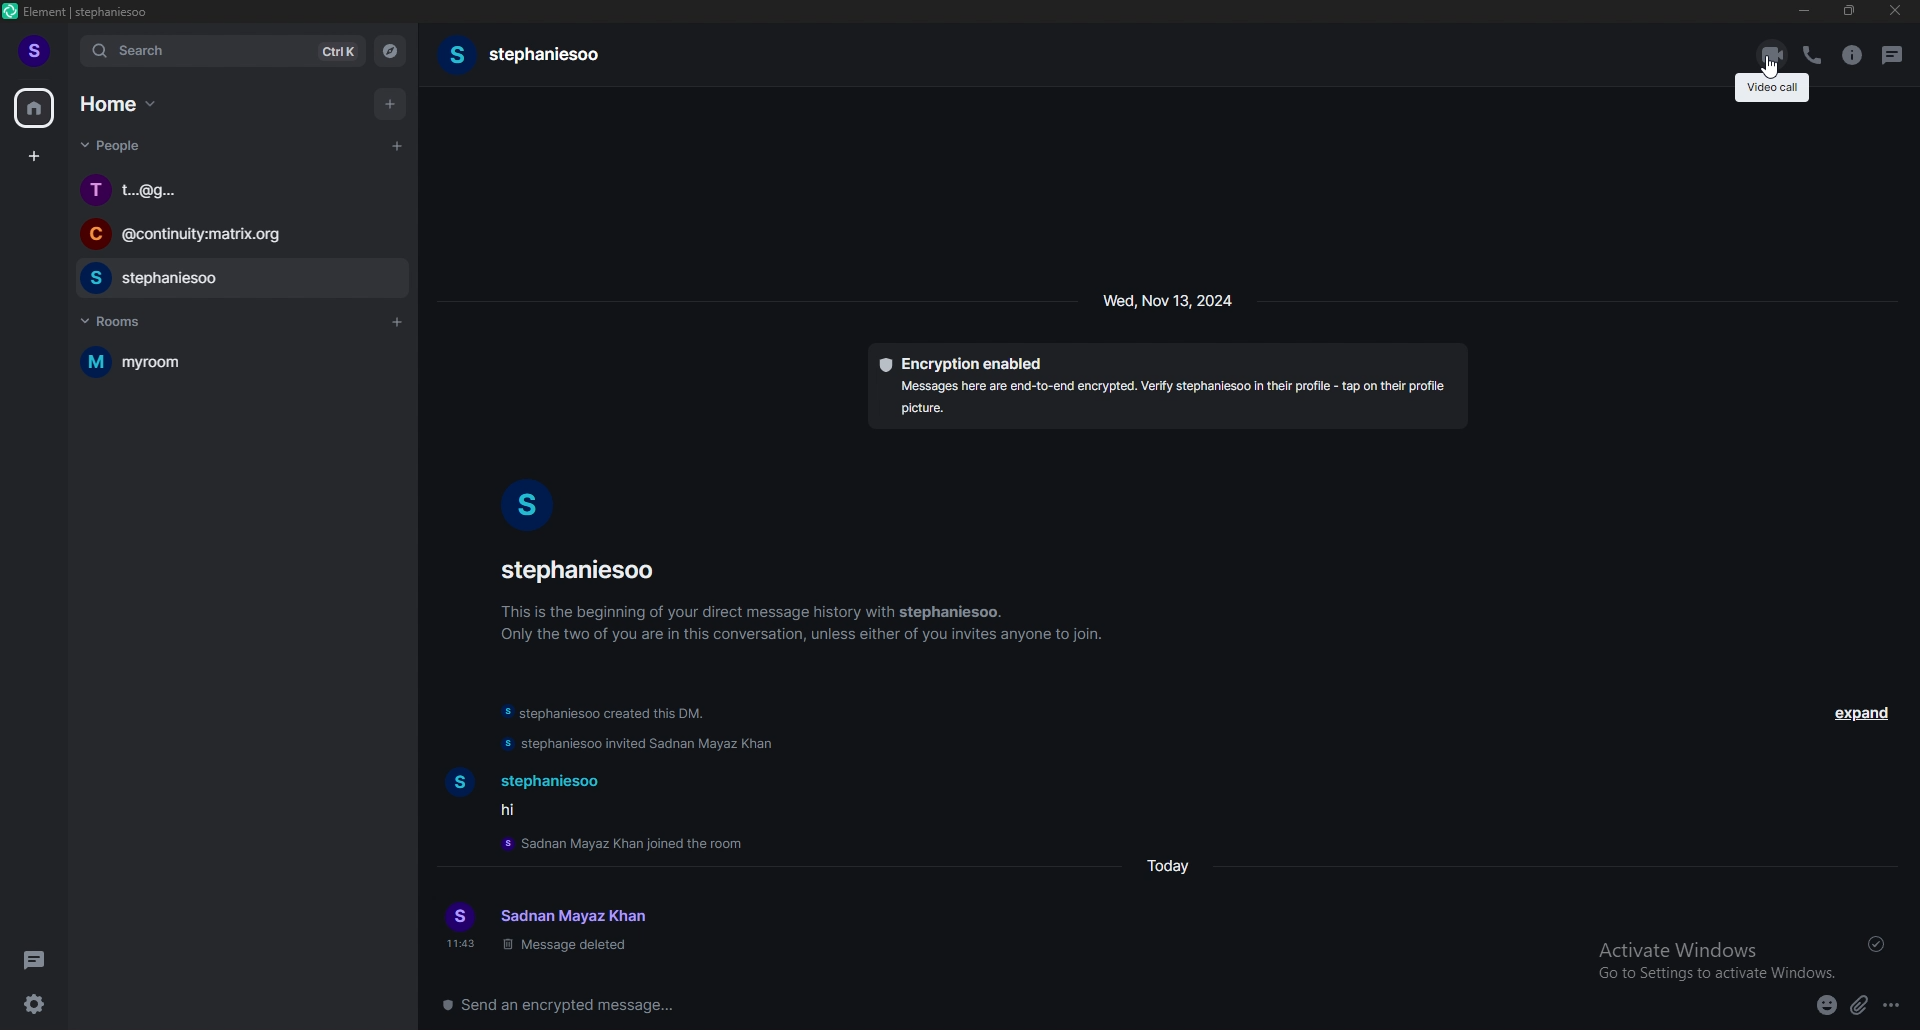  I want to click on options, so click(1896, 1004).